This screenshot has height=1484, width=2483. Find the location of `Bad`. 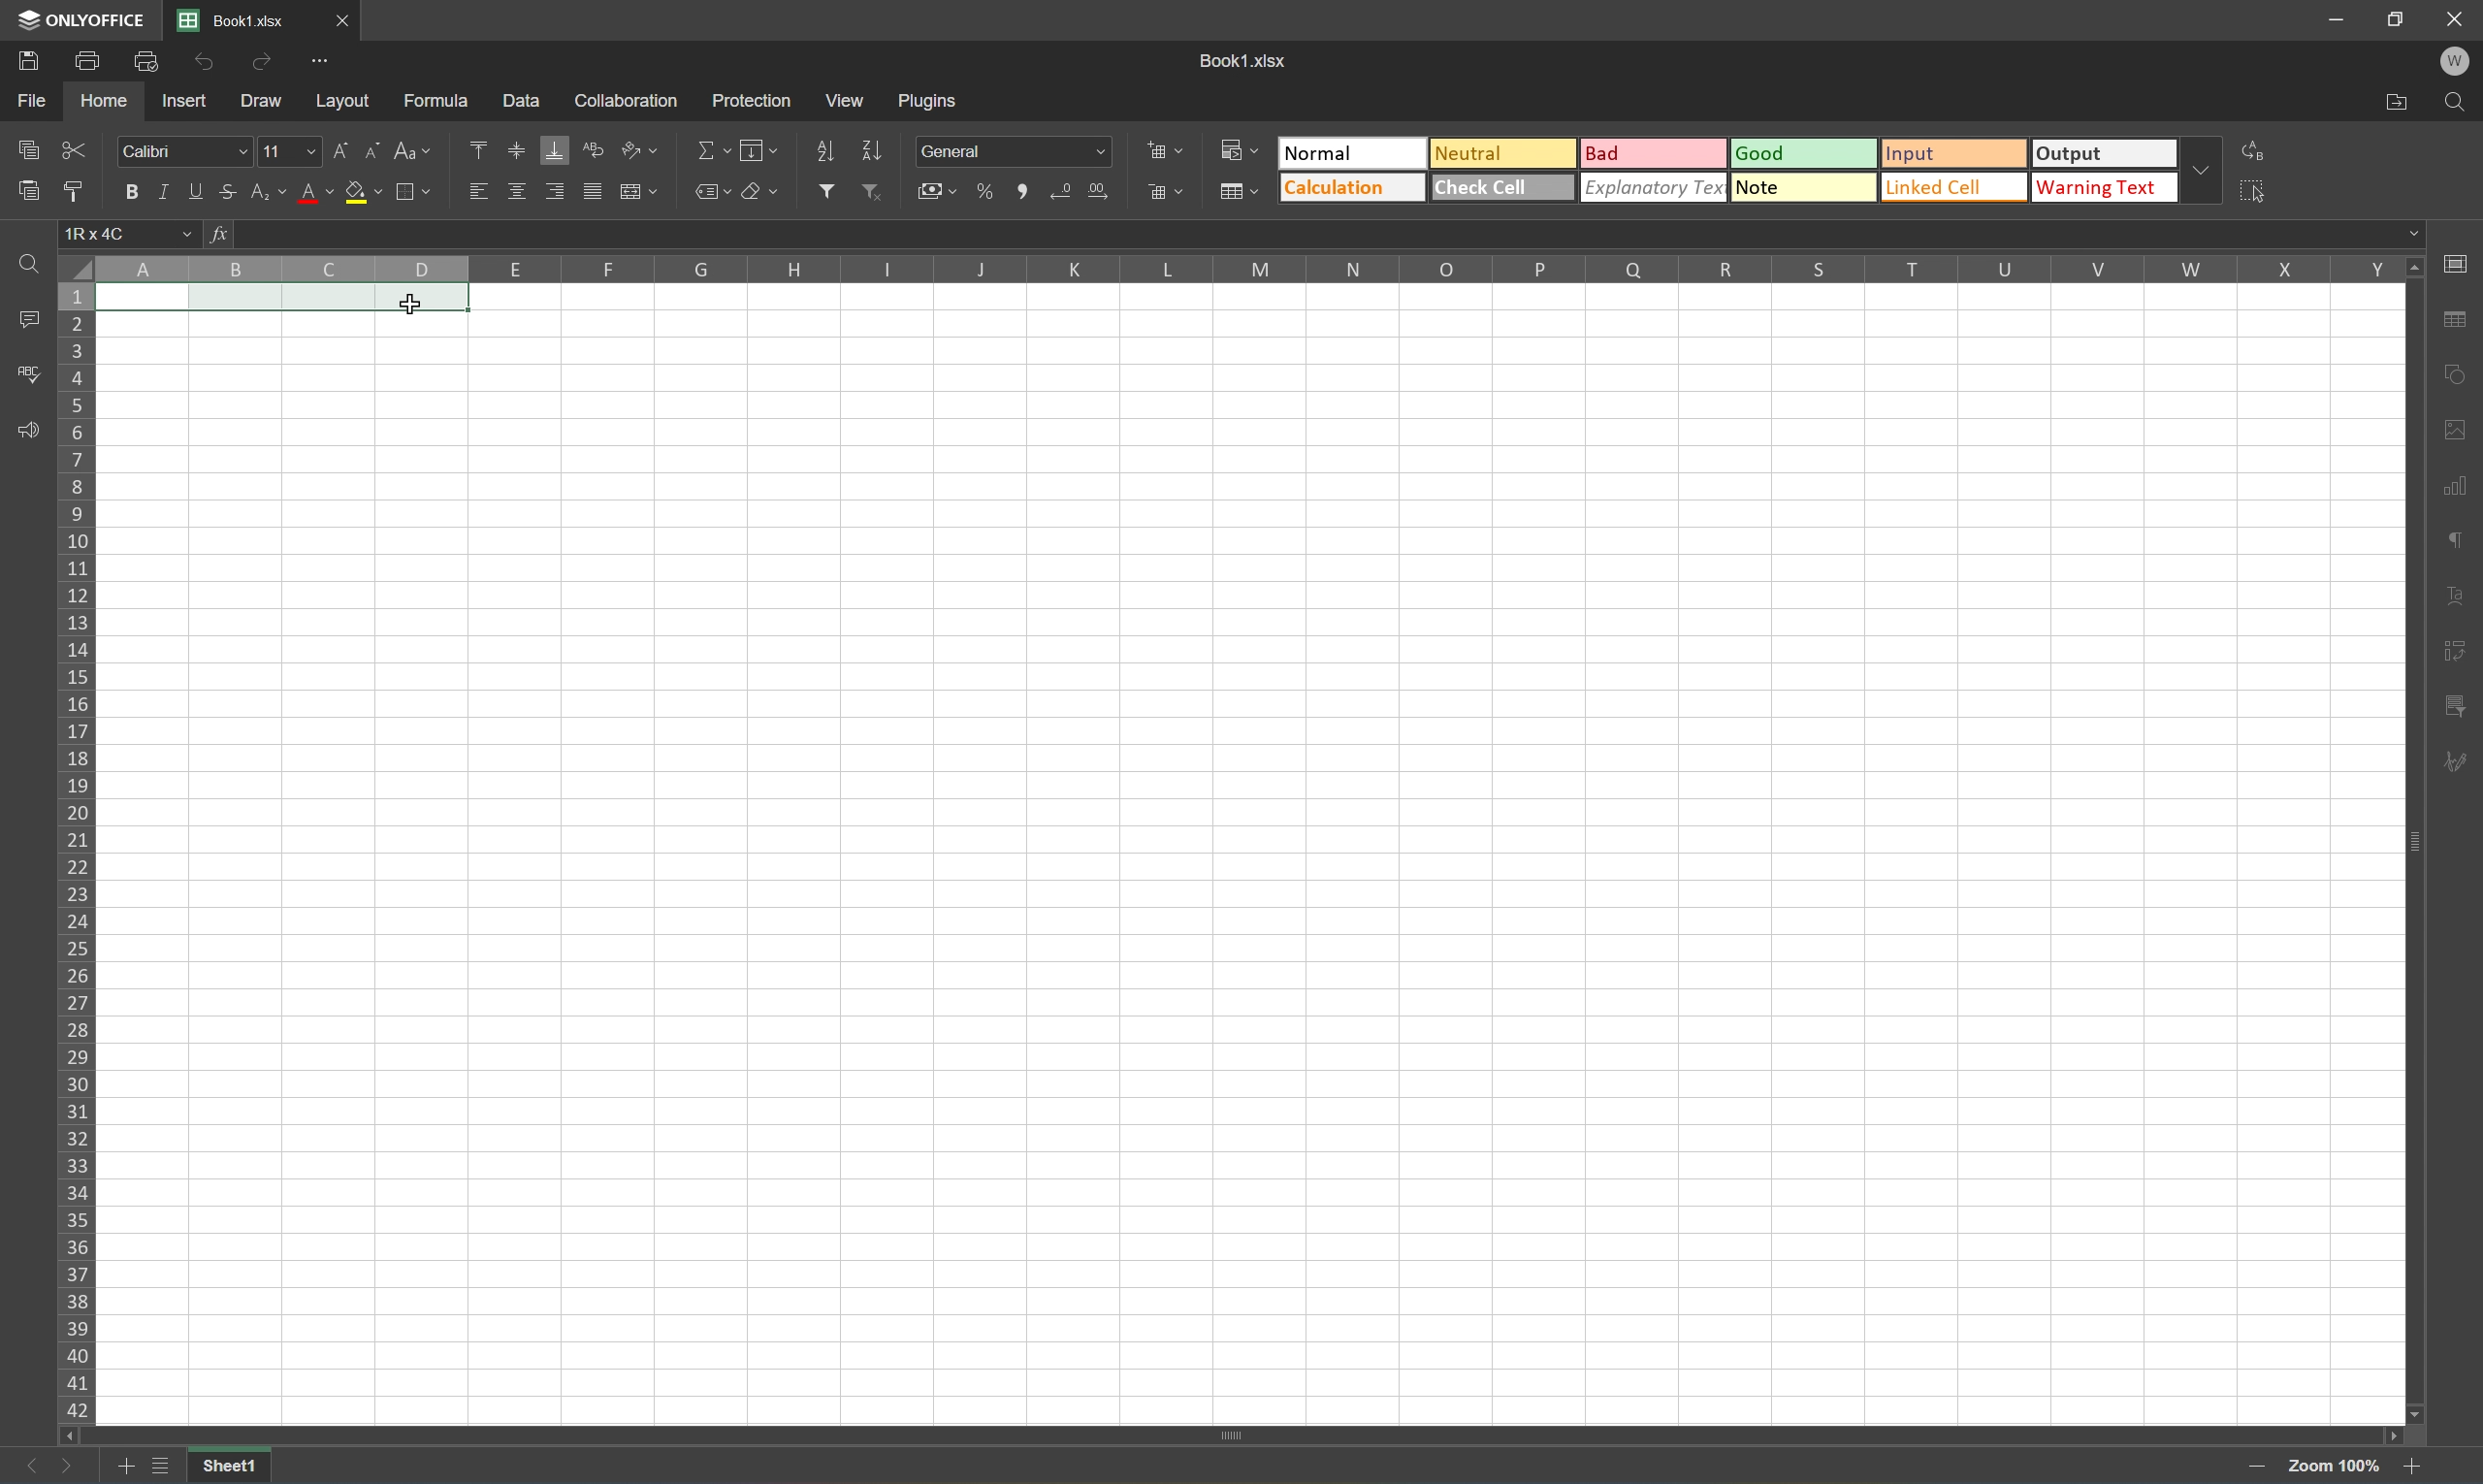

Bad is located at coordinates (1654, 155).